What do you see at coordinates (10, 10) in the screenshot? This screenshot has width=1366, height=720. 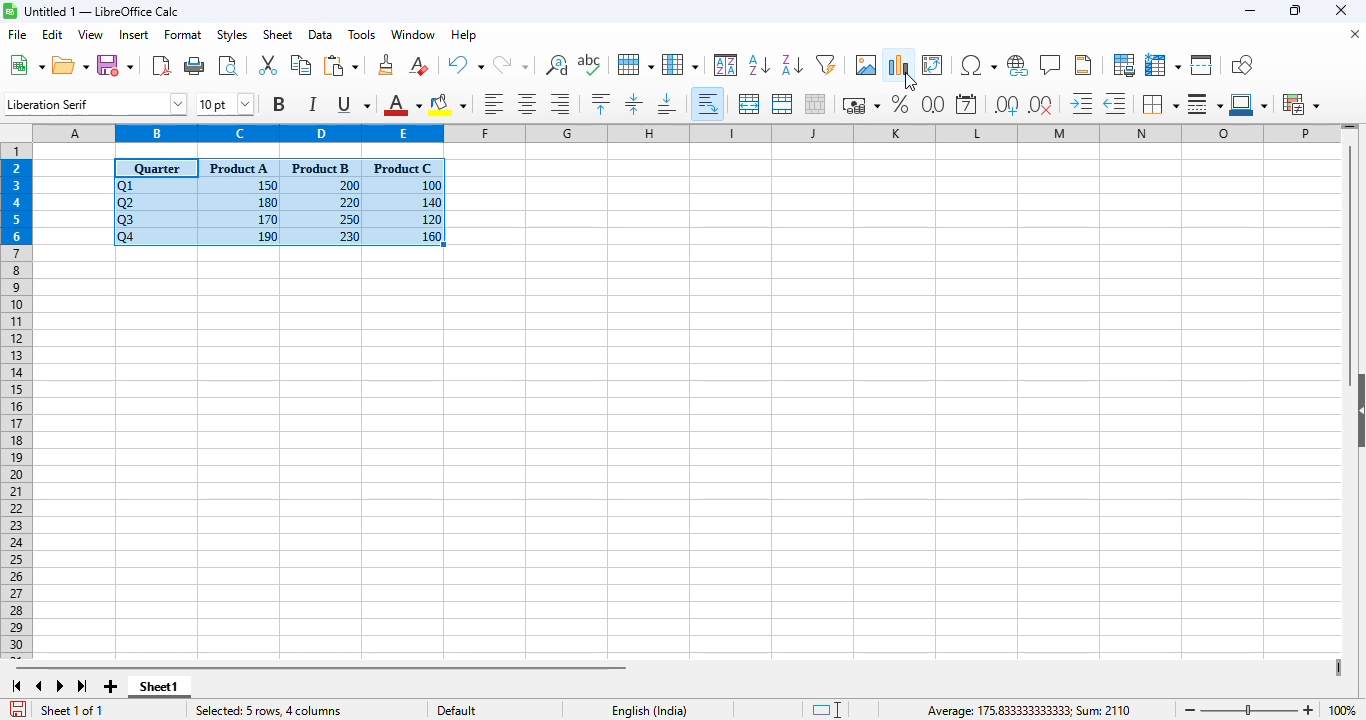 I see `logo` at bounding box center [10, 10].